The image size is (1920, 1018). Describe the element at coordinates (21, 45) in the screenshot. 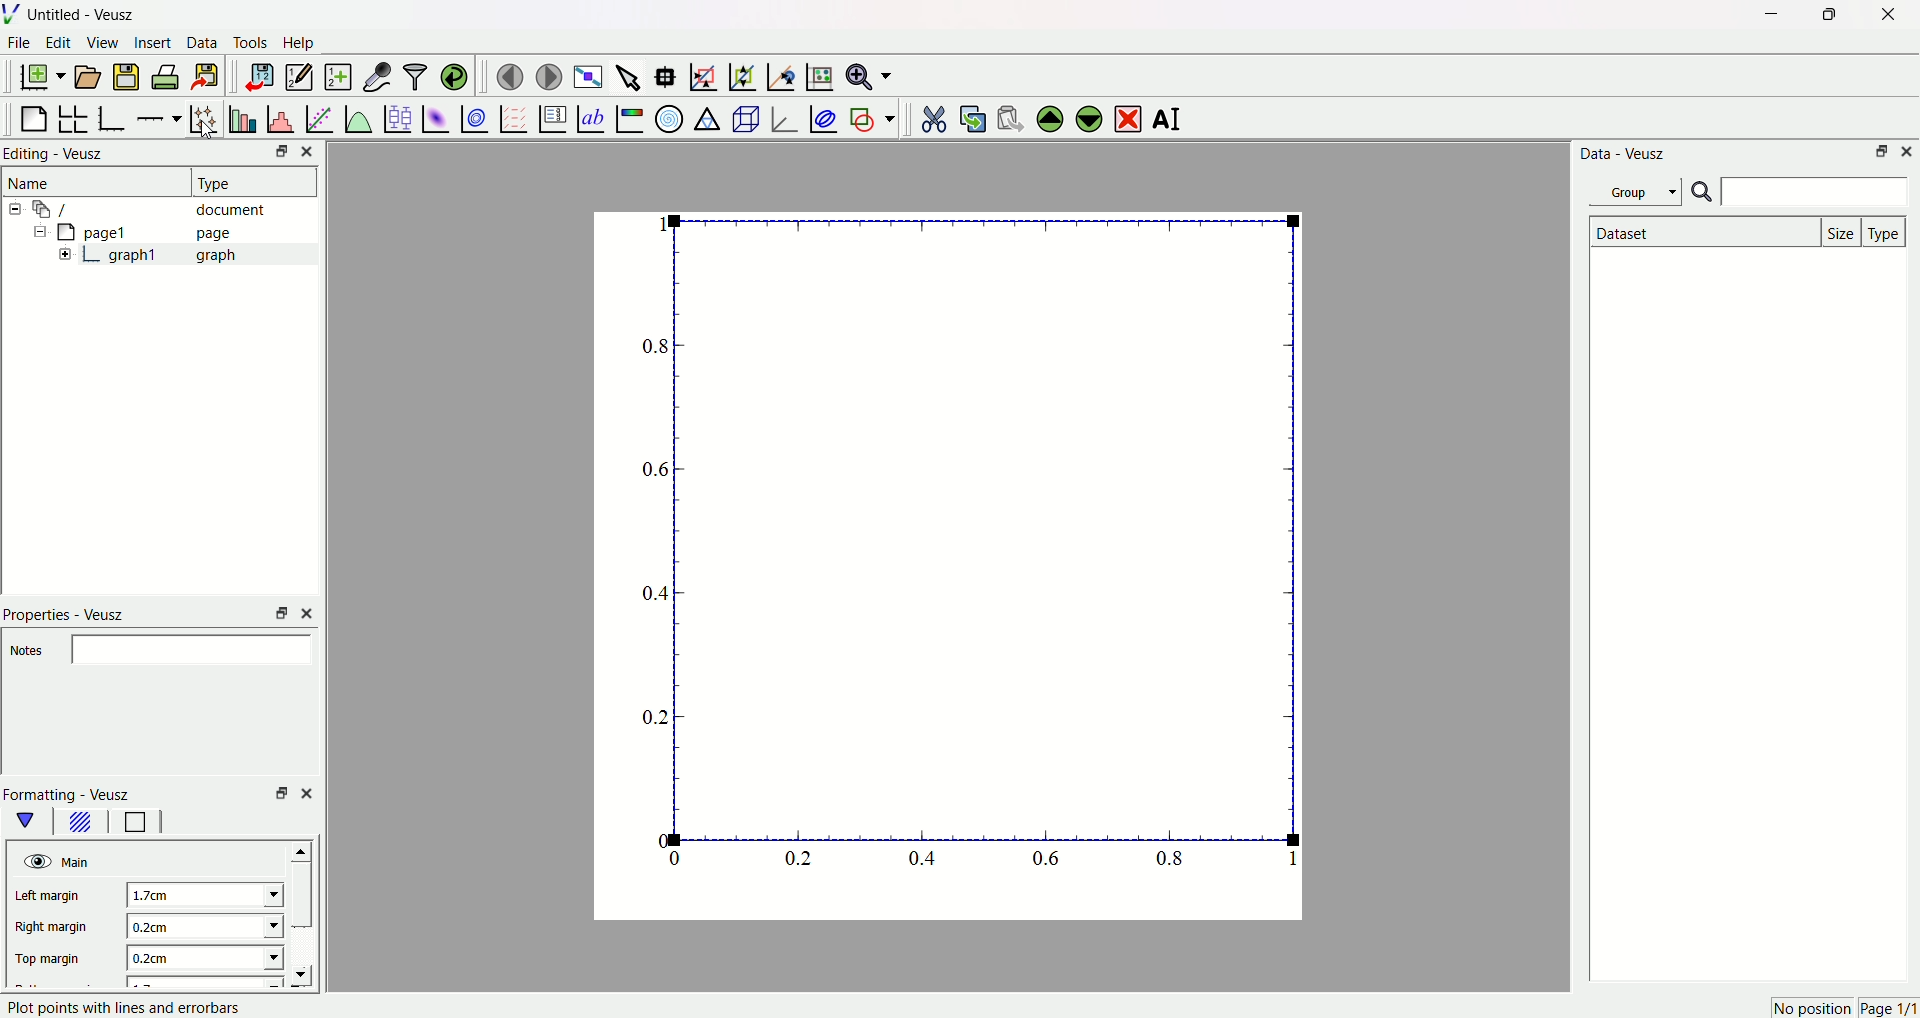

I see `File` at that location.